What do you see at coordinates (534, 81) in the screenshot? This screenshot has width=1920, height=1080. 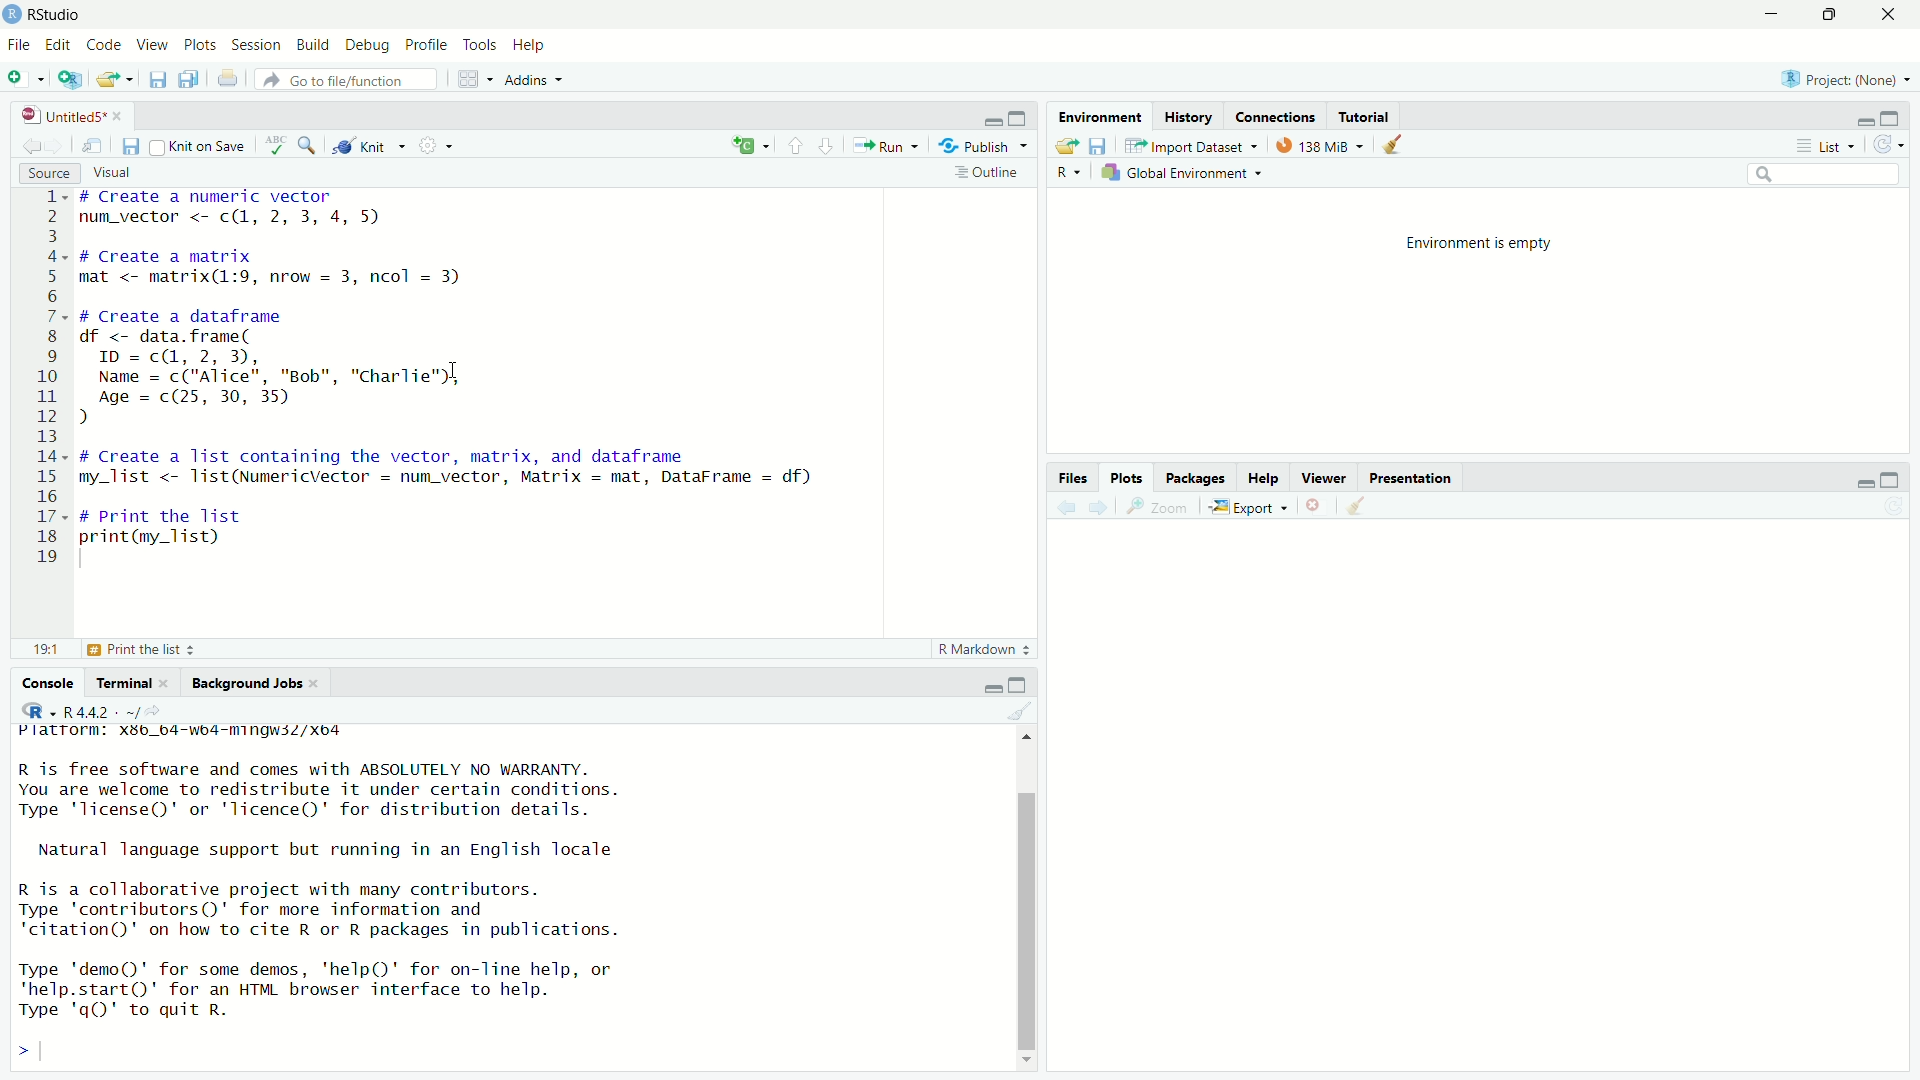 I see `Addins` at bounding box center [534, 81].